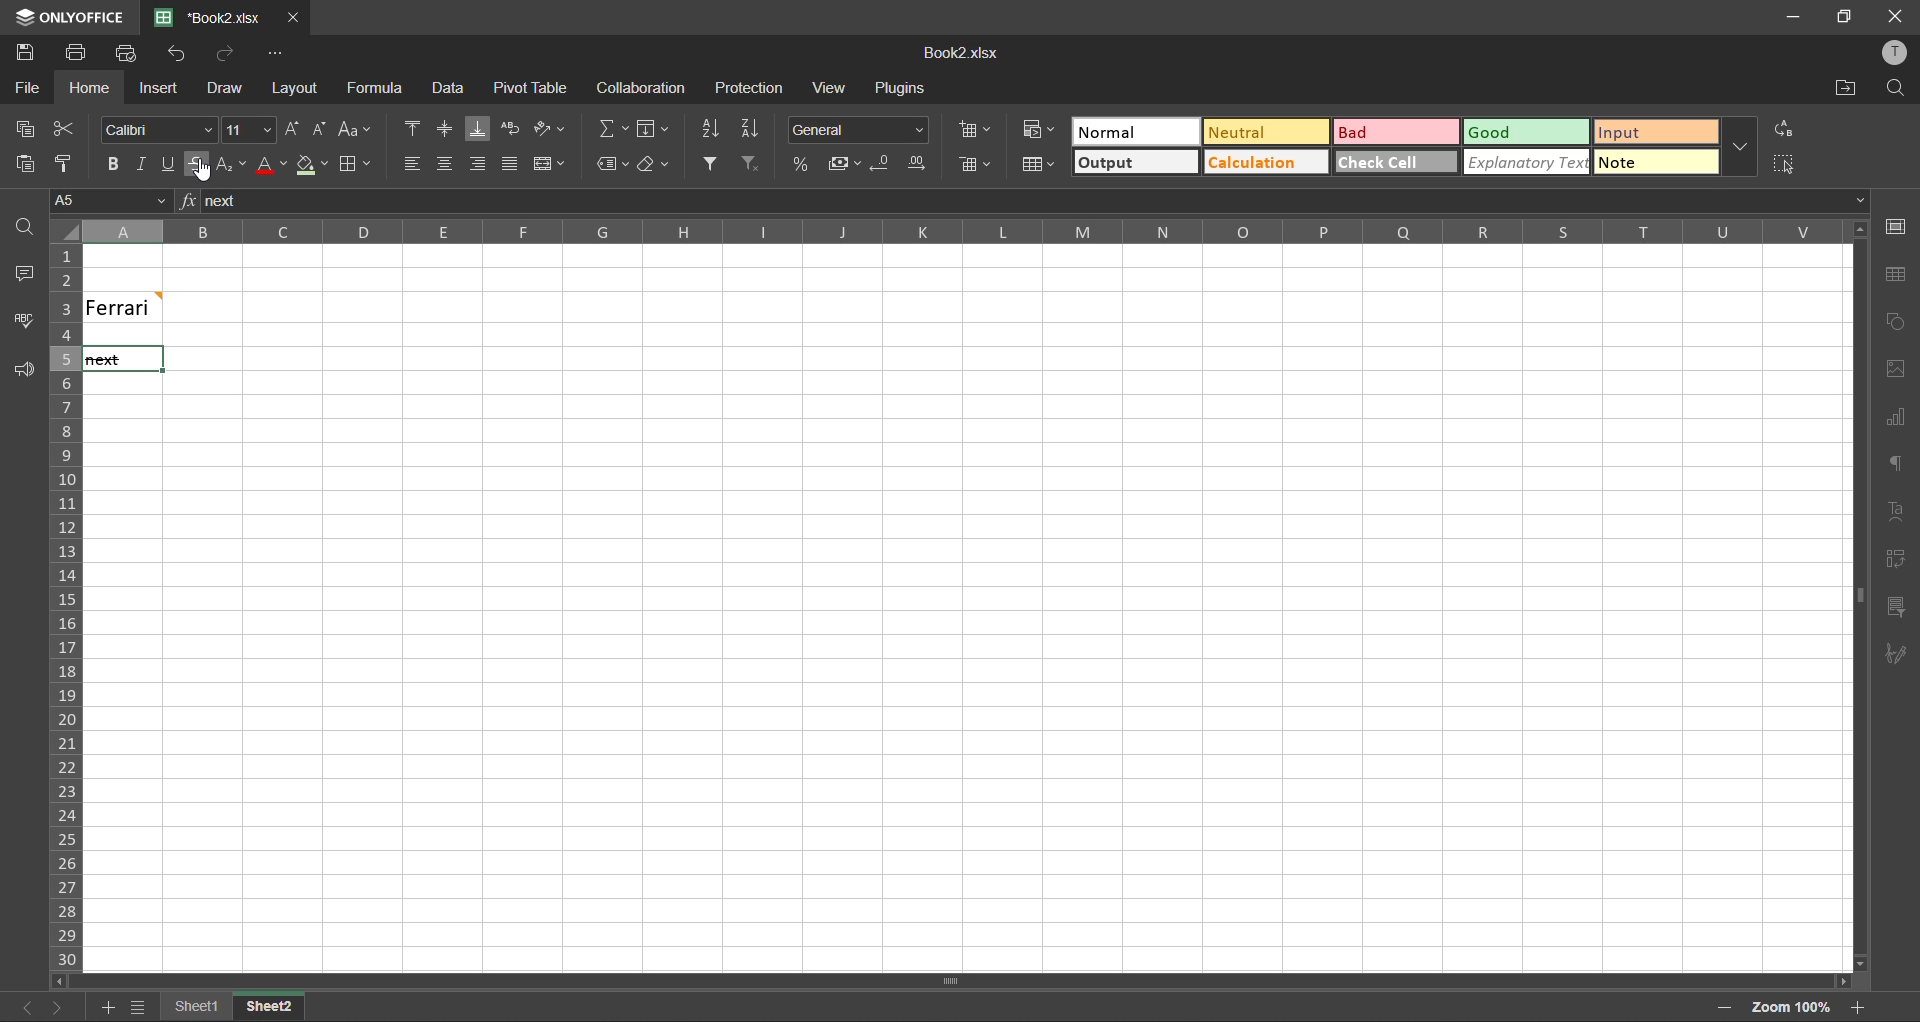 The height and width of the screenshot is (1022, 1920). Describe the element at coordinates (1861, 1003) in the screenshot. I see `zoom out` at that location.